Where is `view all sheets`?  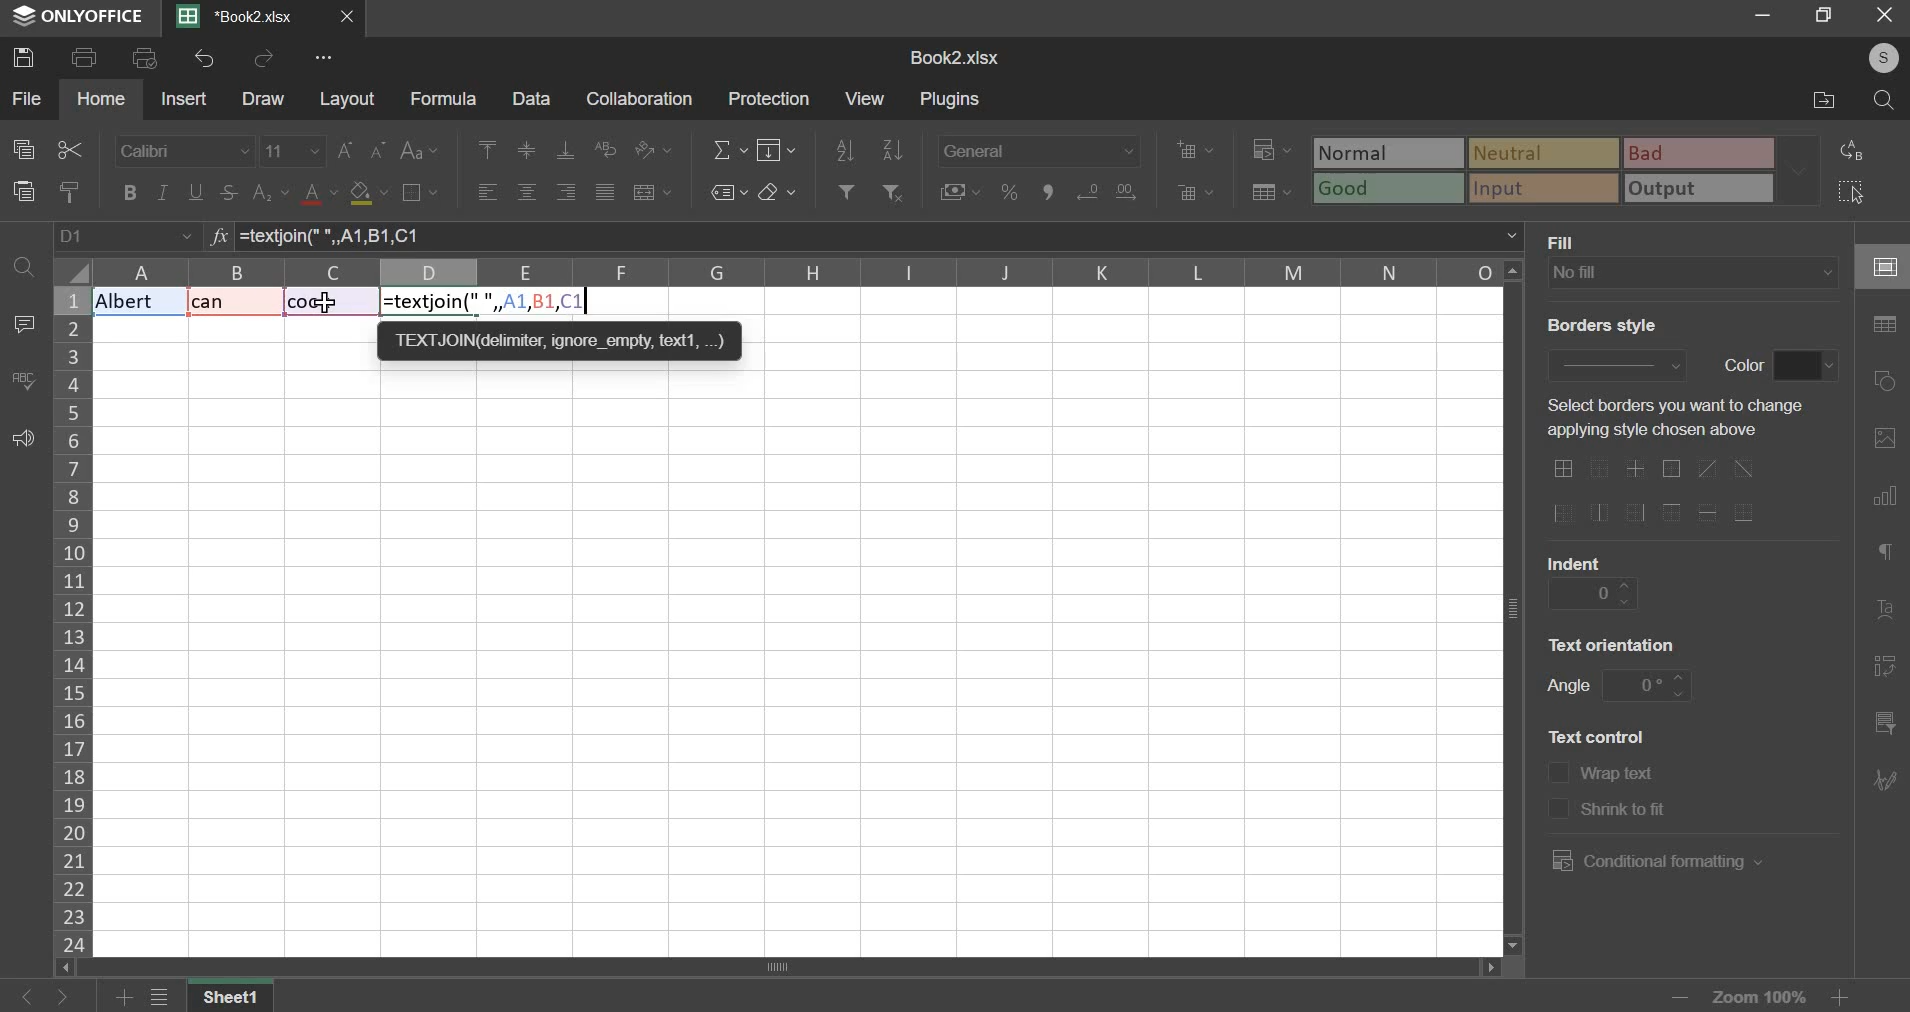 view all sheets is located at coordinates (170, 998).